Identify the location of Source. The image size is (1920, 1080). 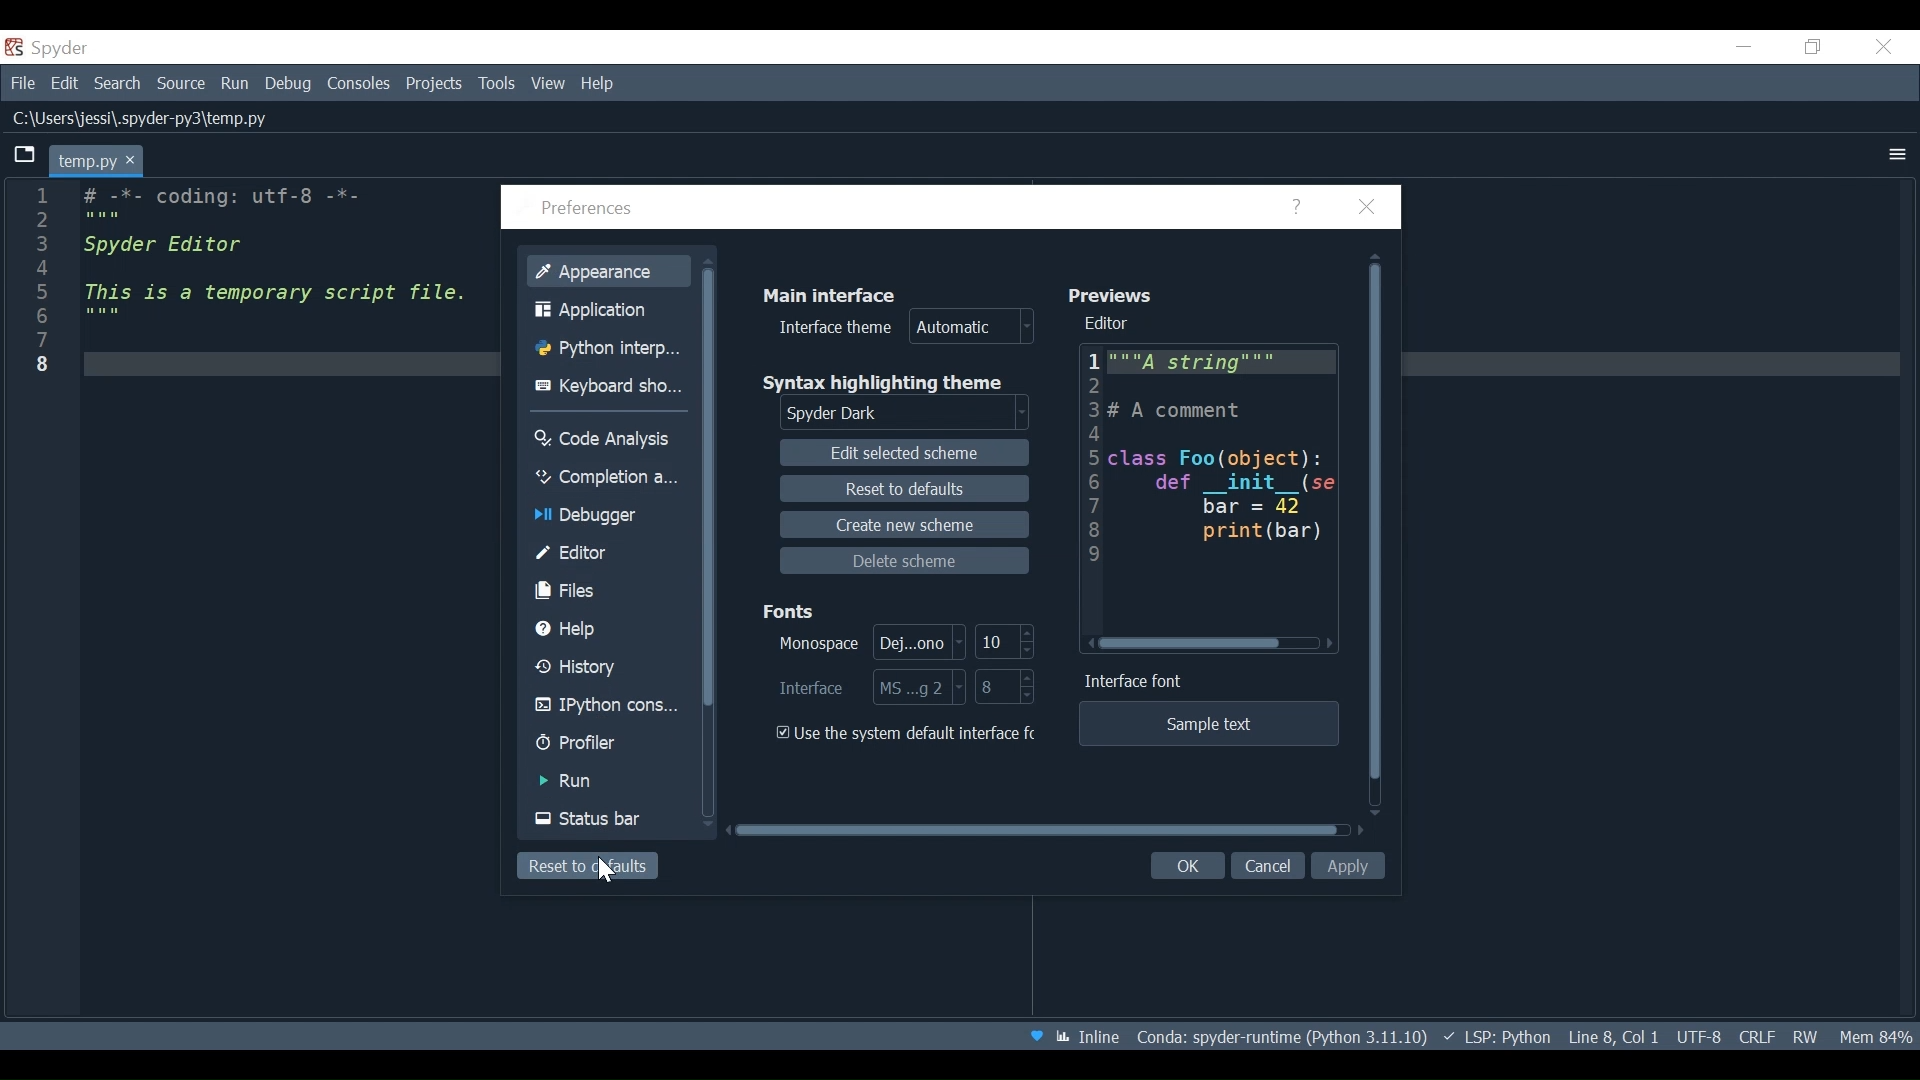
(182, 84).